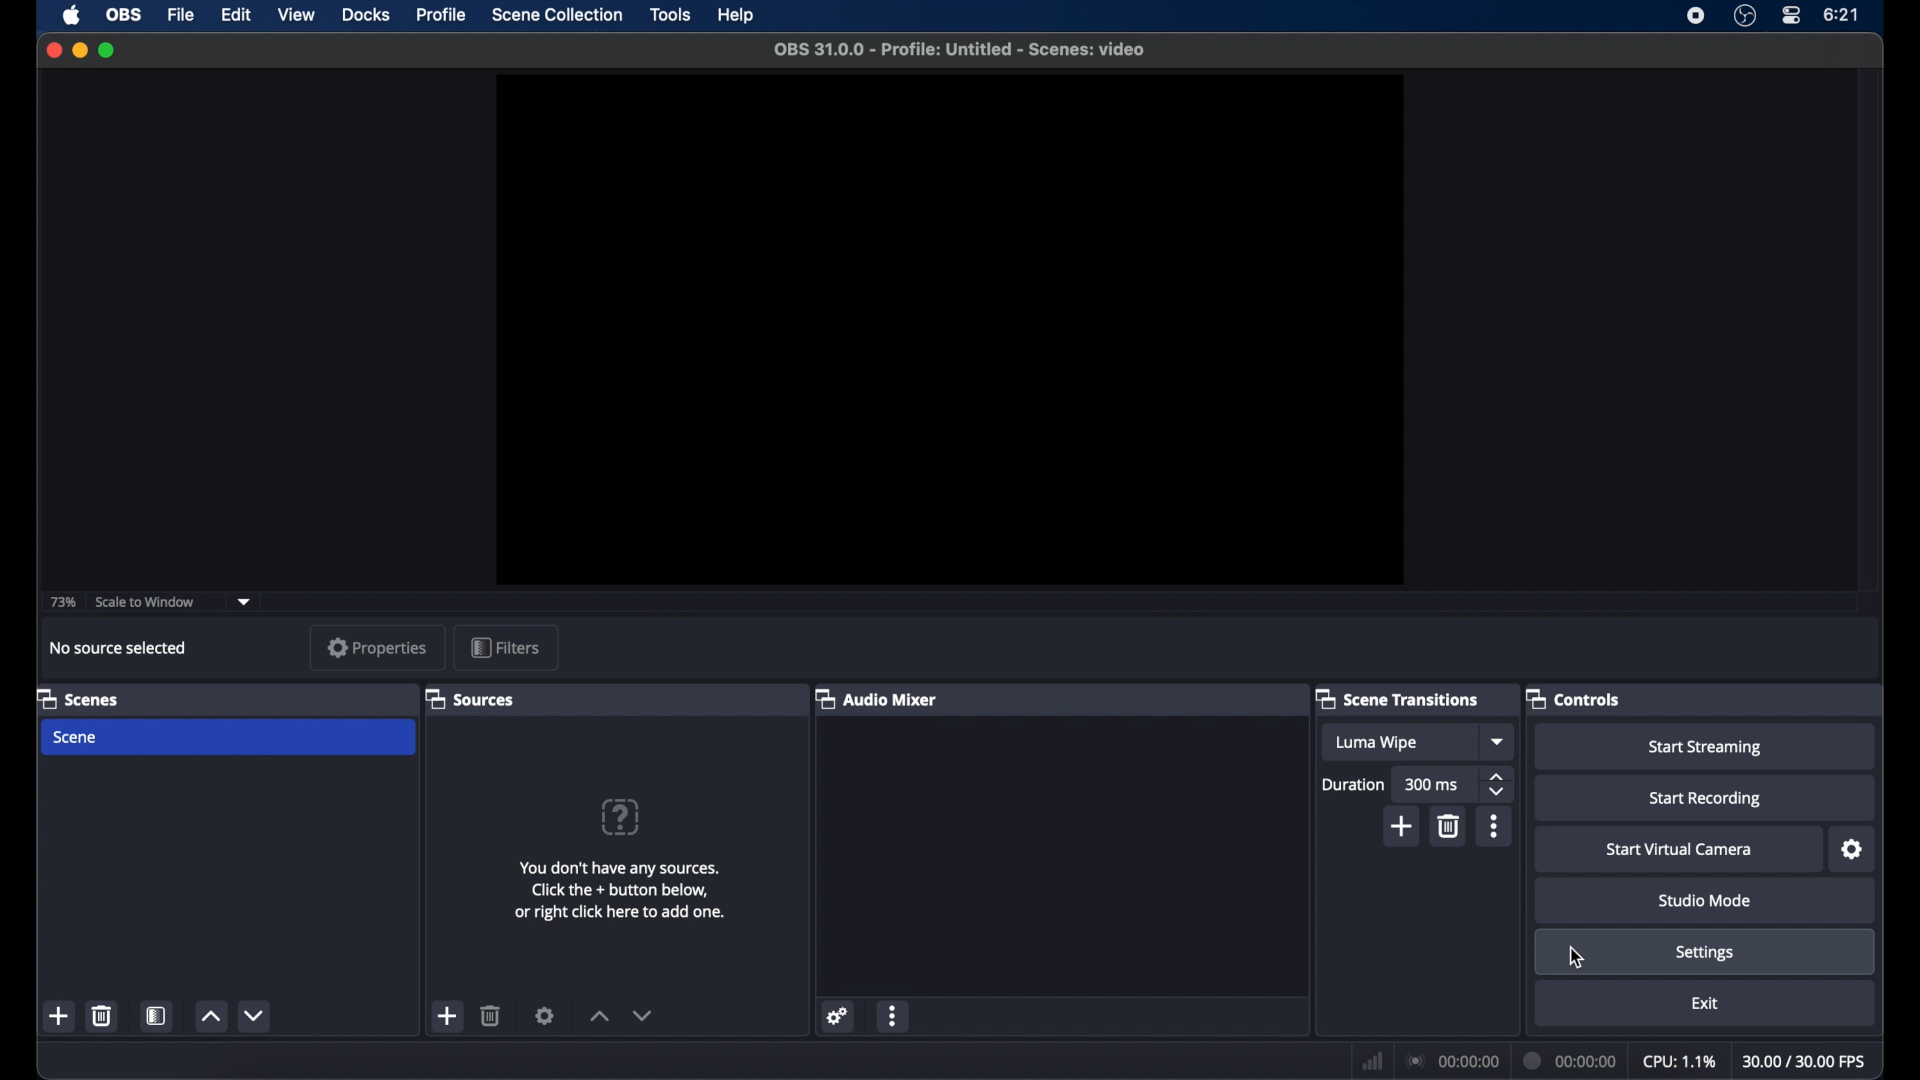  I want to click on decrement, so click(257, 1015).